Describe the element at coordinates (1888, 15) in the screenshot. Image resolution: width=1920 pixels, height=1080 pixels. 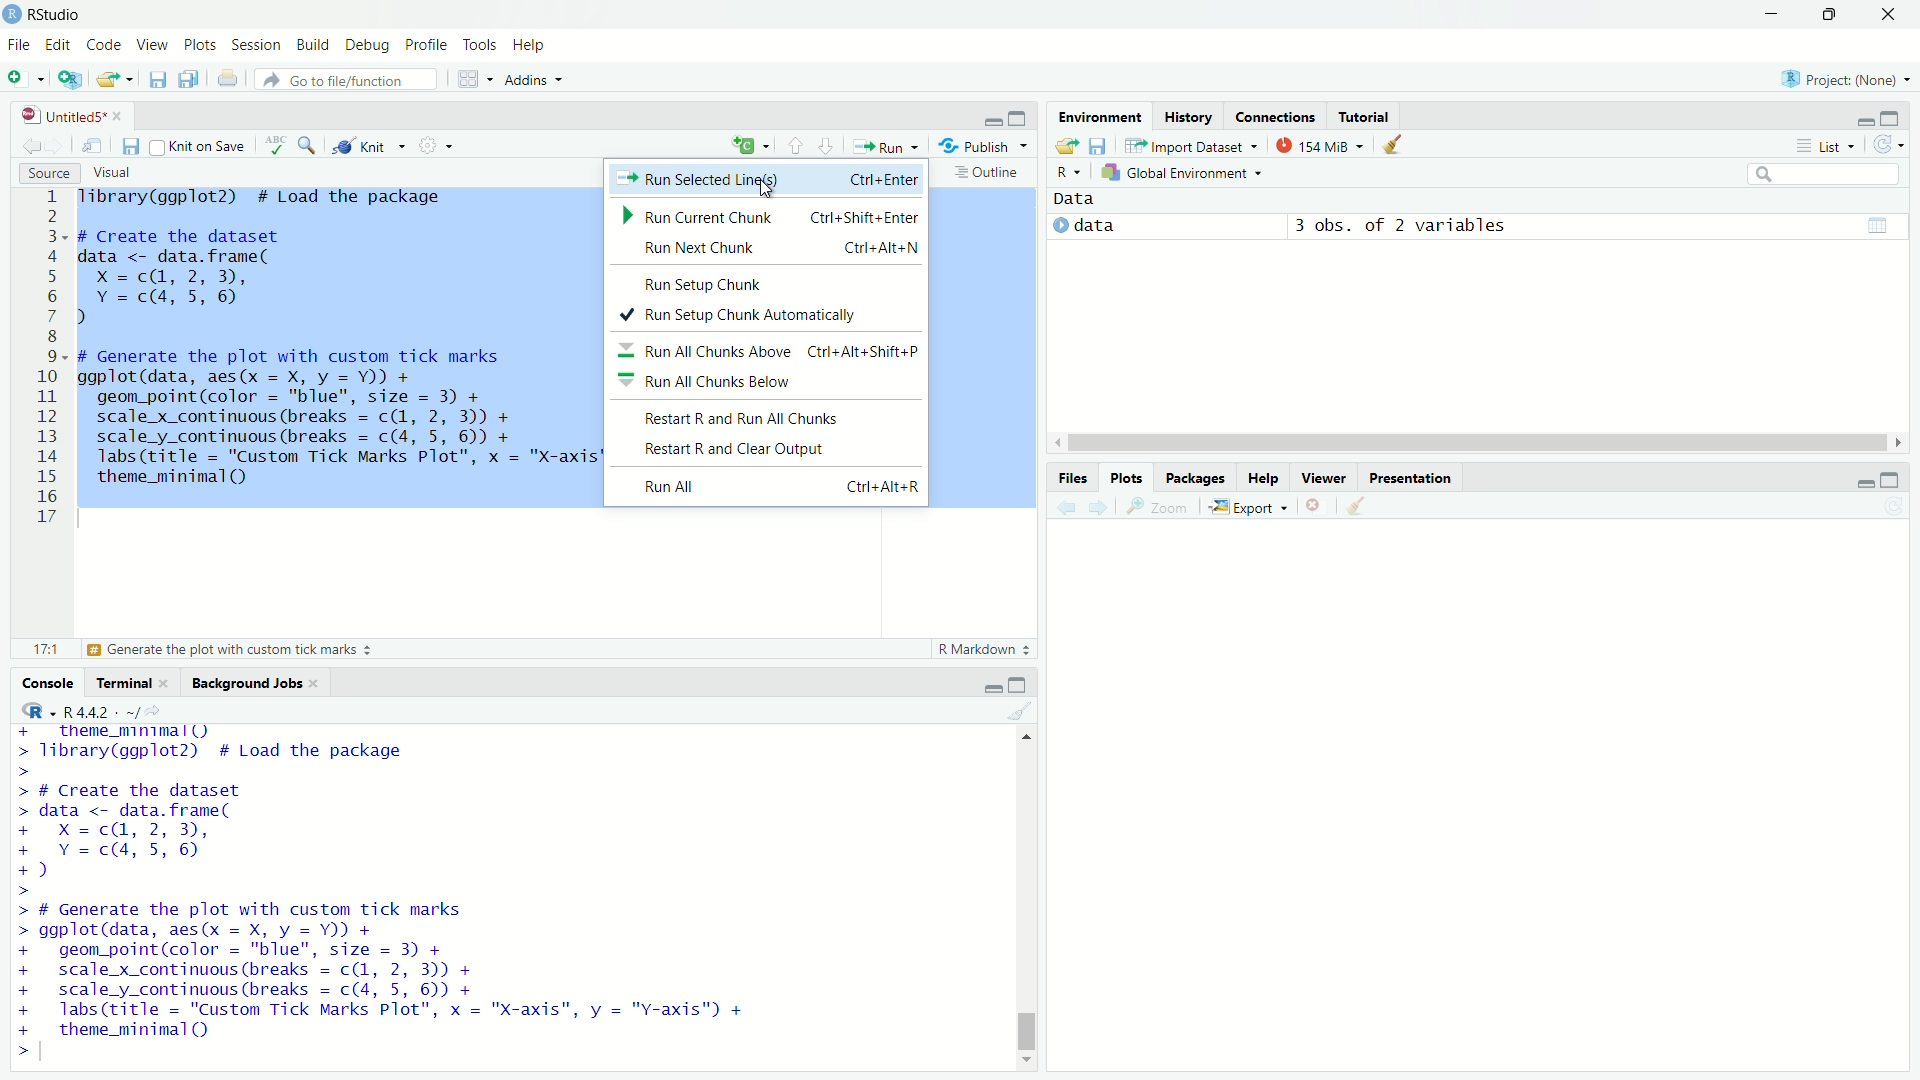
I see `close` at that location.